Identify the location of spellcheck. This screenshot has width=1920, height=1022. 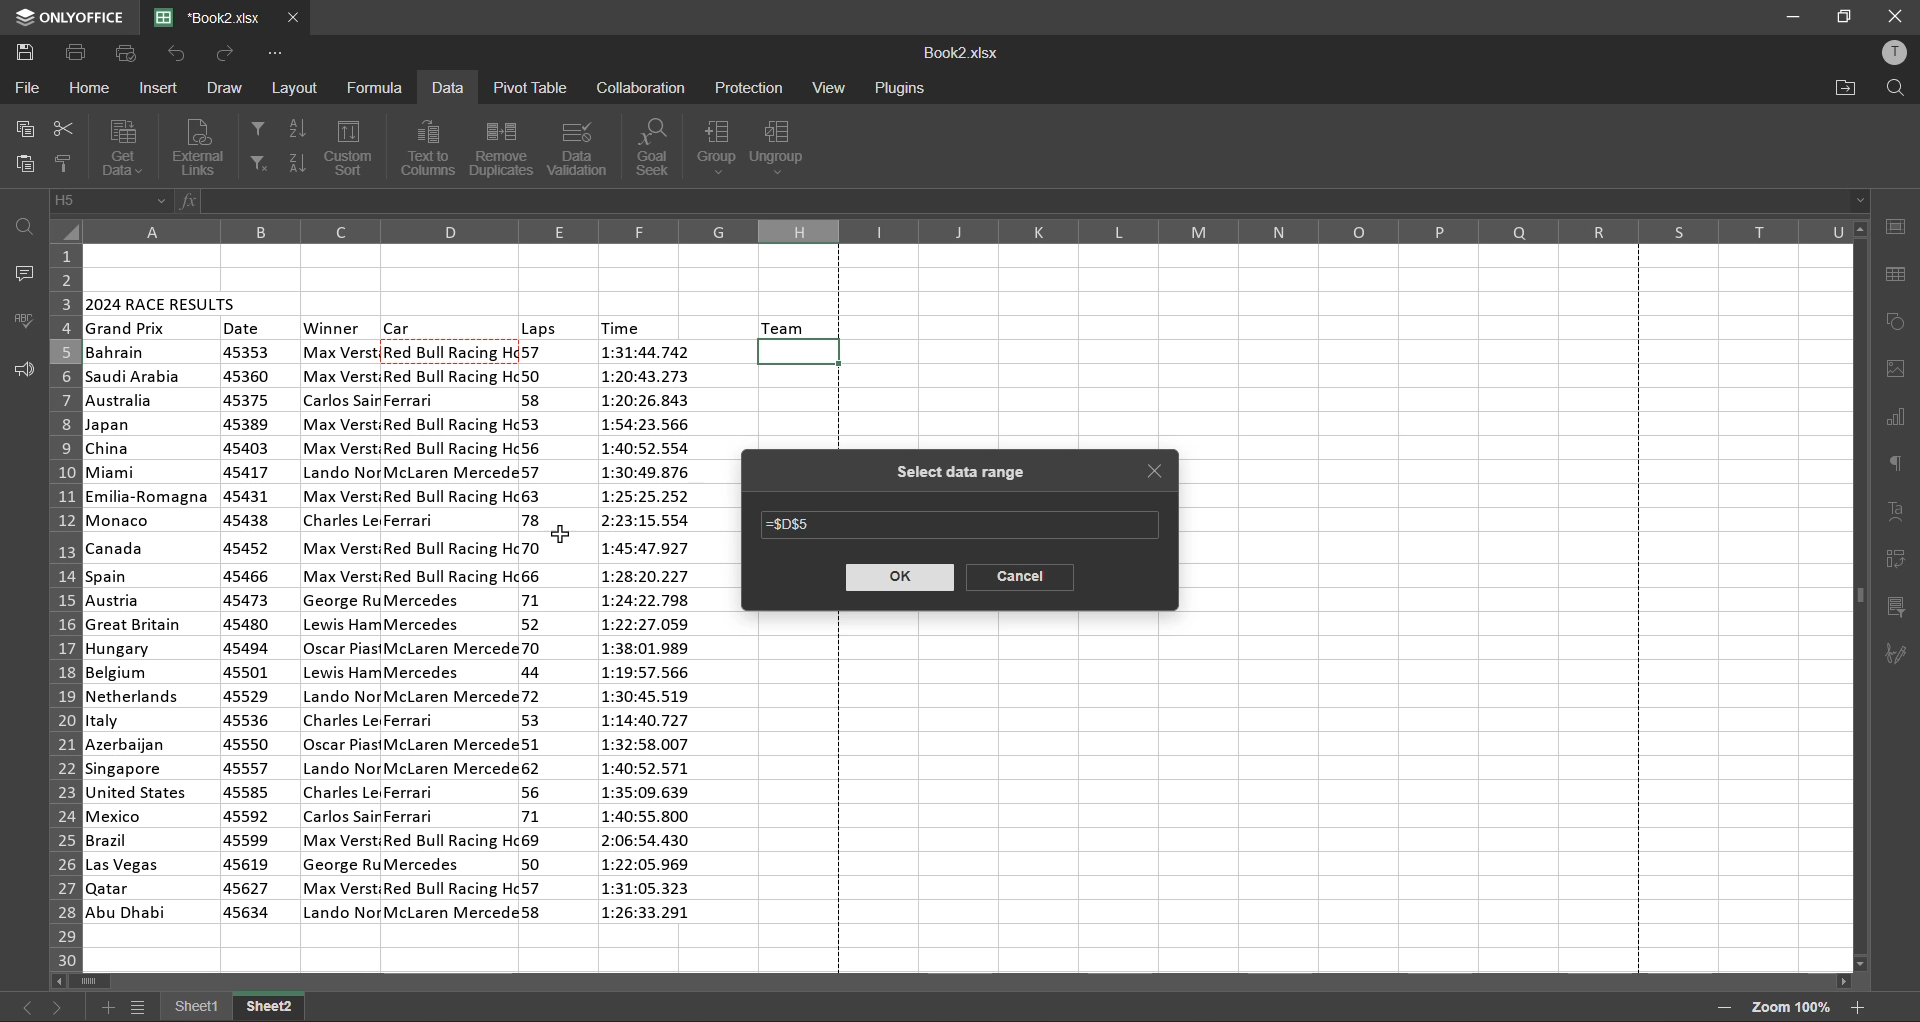
(25, 320).